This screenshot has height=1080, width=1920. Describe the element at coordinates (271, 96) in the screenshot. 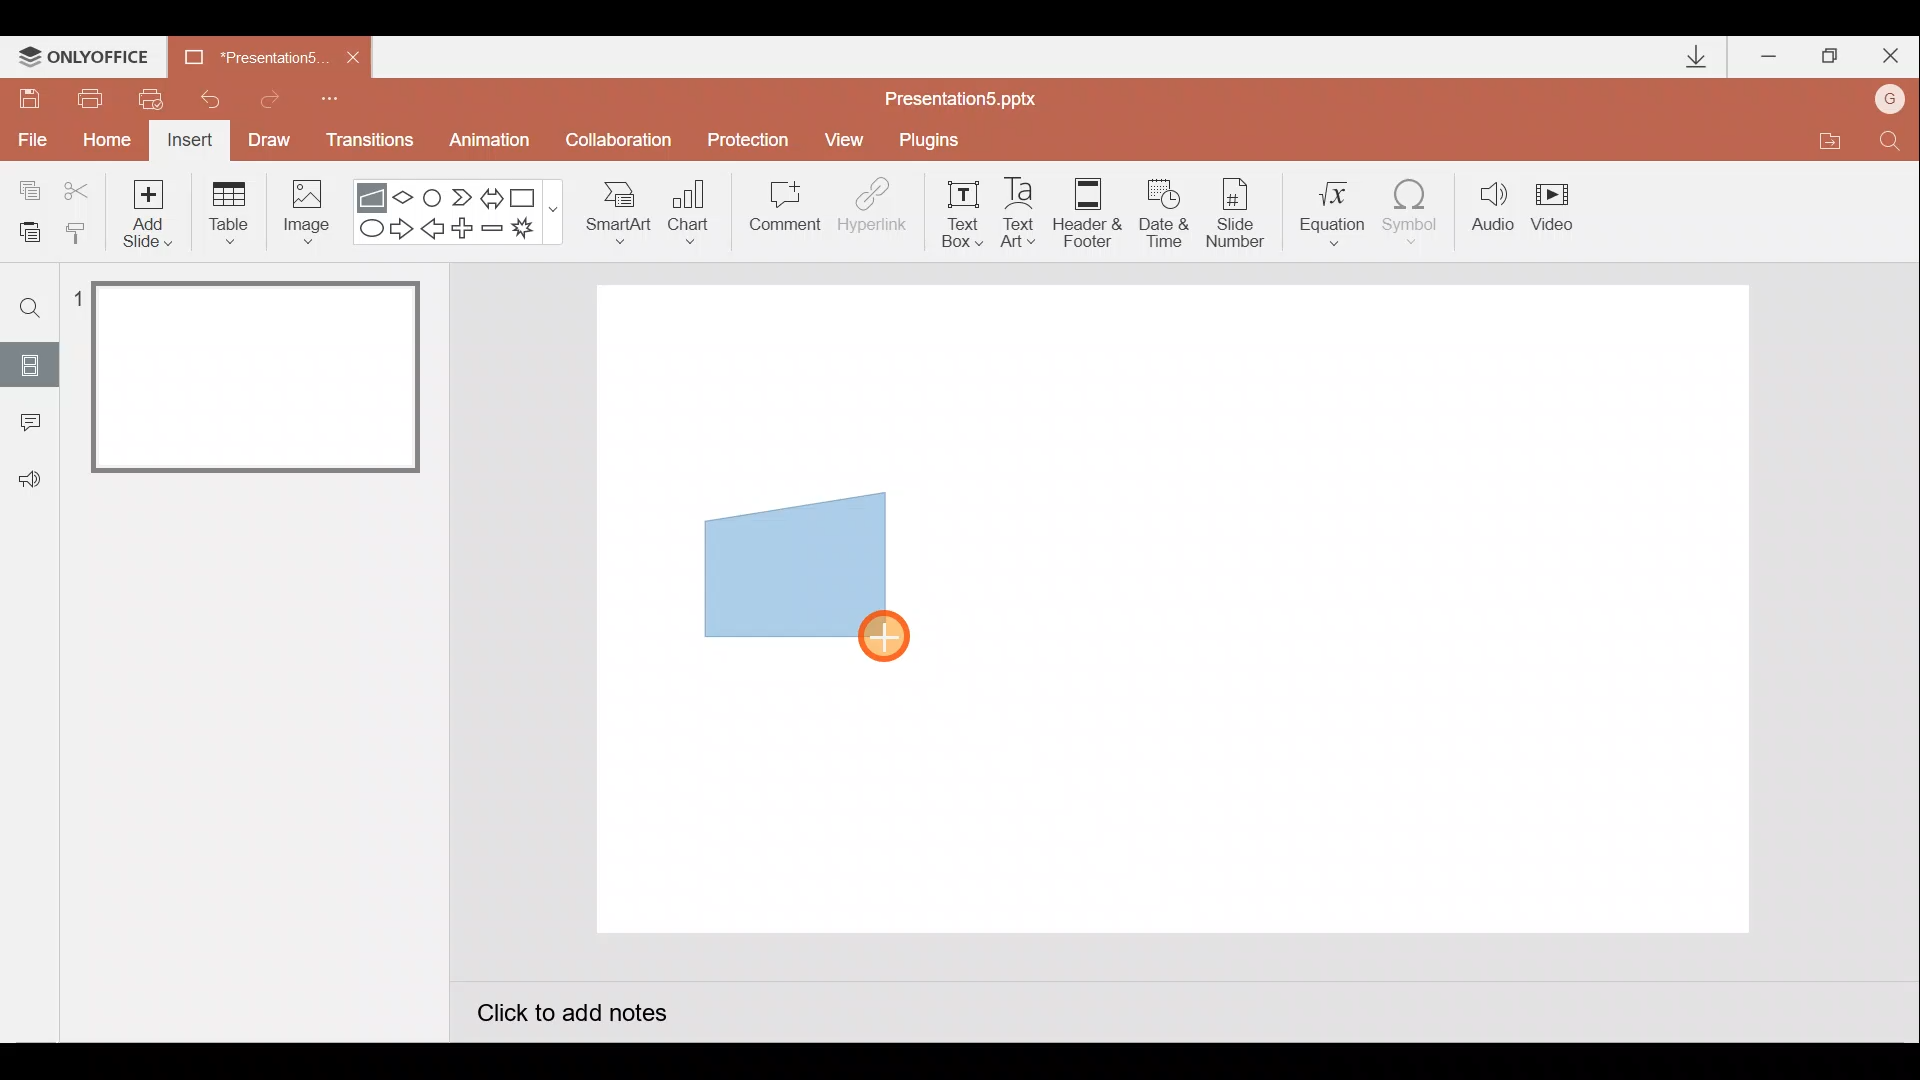

I see `Redo` at that location.